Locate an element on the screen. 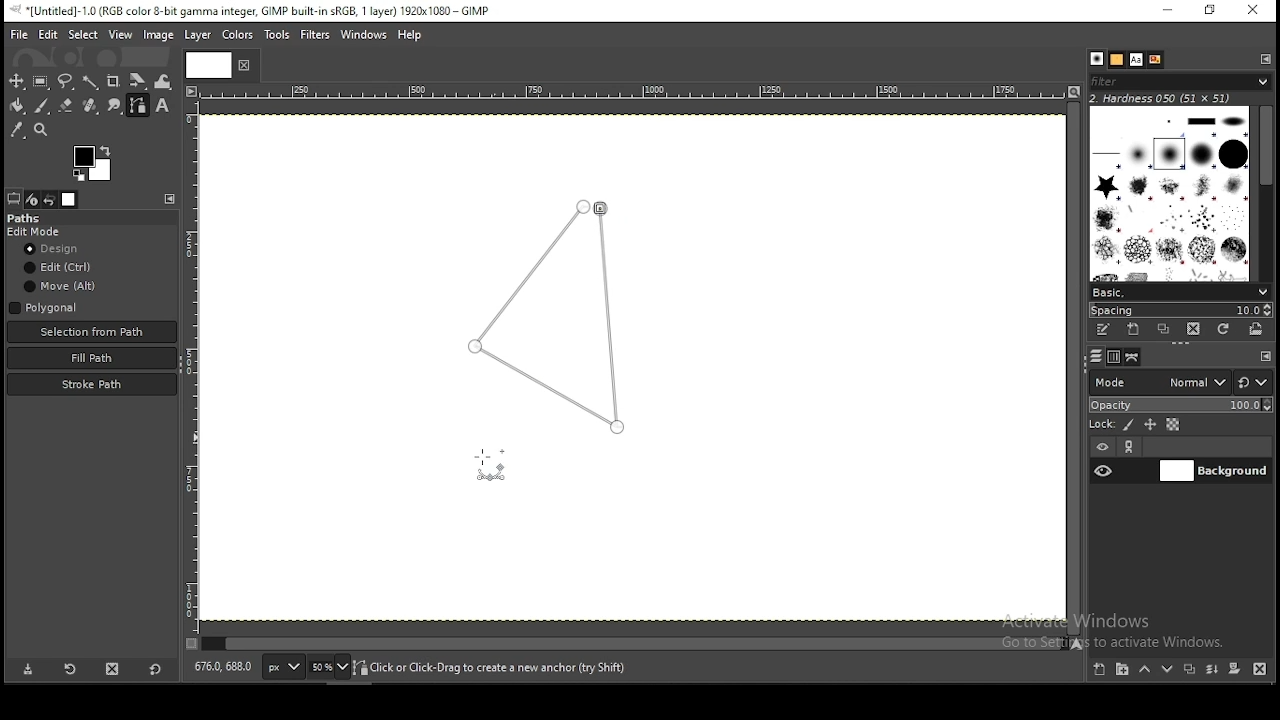  close window is located at coordinates (1254, 11).